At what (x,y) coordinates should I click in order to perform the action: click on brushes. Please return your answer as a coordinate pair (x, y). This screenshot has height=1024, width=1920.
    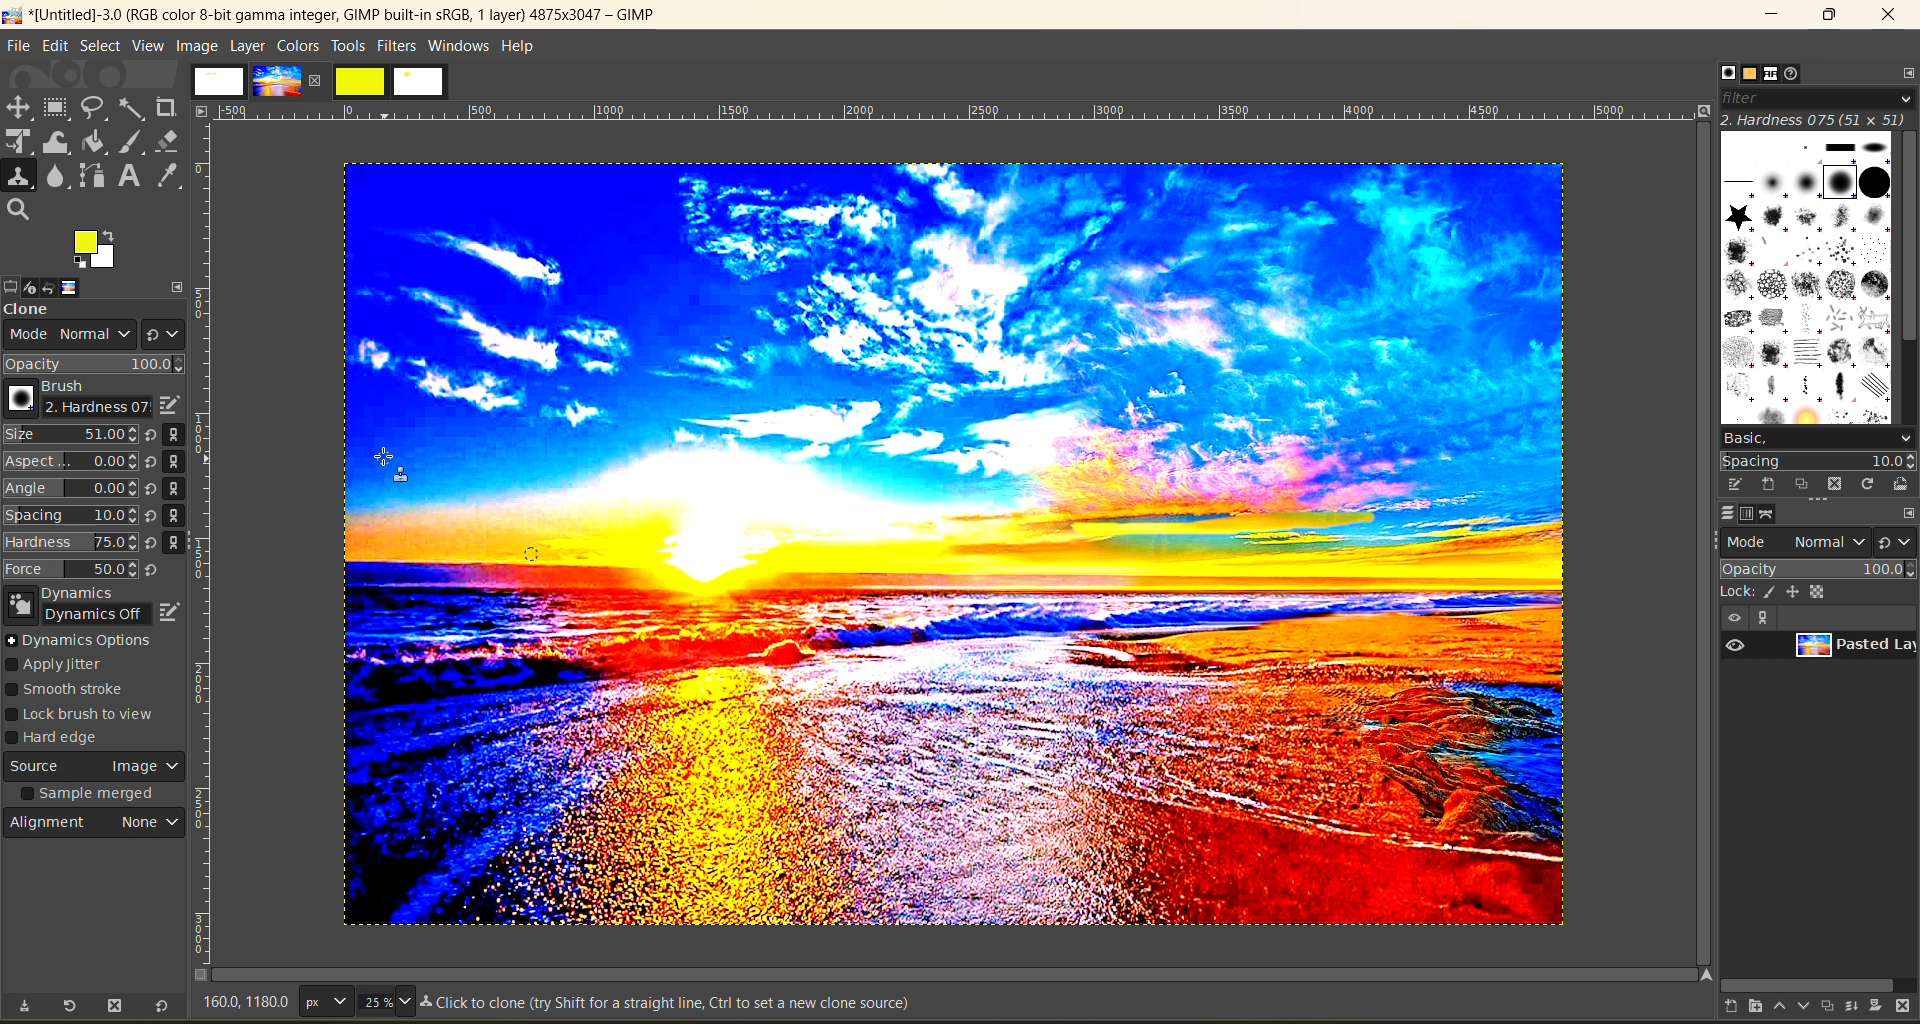
    Looking at the image, I should click on (1721, 72).